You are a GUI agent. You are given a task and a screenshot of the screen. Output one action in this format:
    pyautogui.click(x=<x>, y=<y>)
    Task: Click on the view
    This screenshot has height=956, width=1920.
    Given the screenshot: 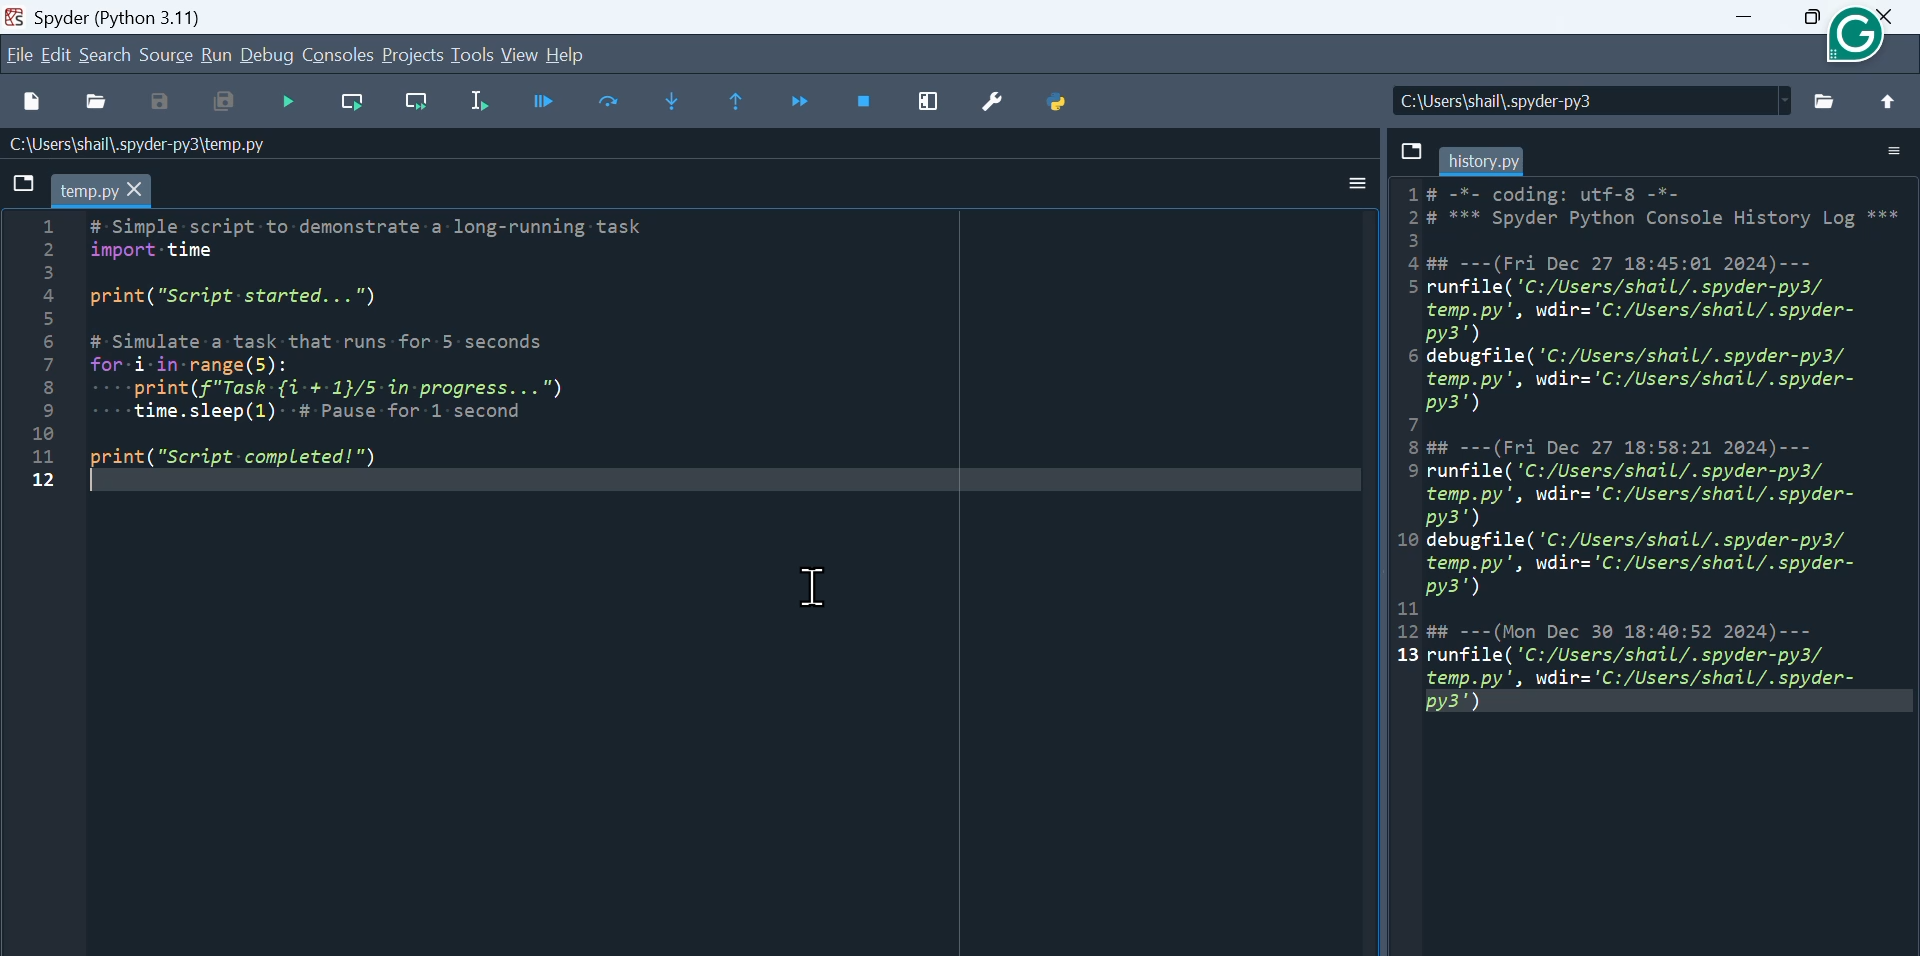 What is the action you would take?
    pyautogui.click(x=520, y=58)
    